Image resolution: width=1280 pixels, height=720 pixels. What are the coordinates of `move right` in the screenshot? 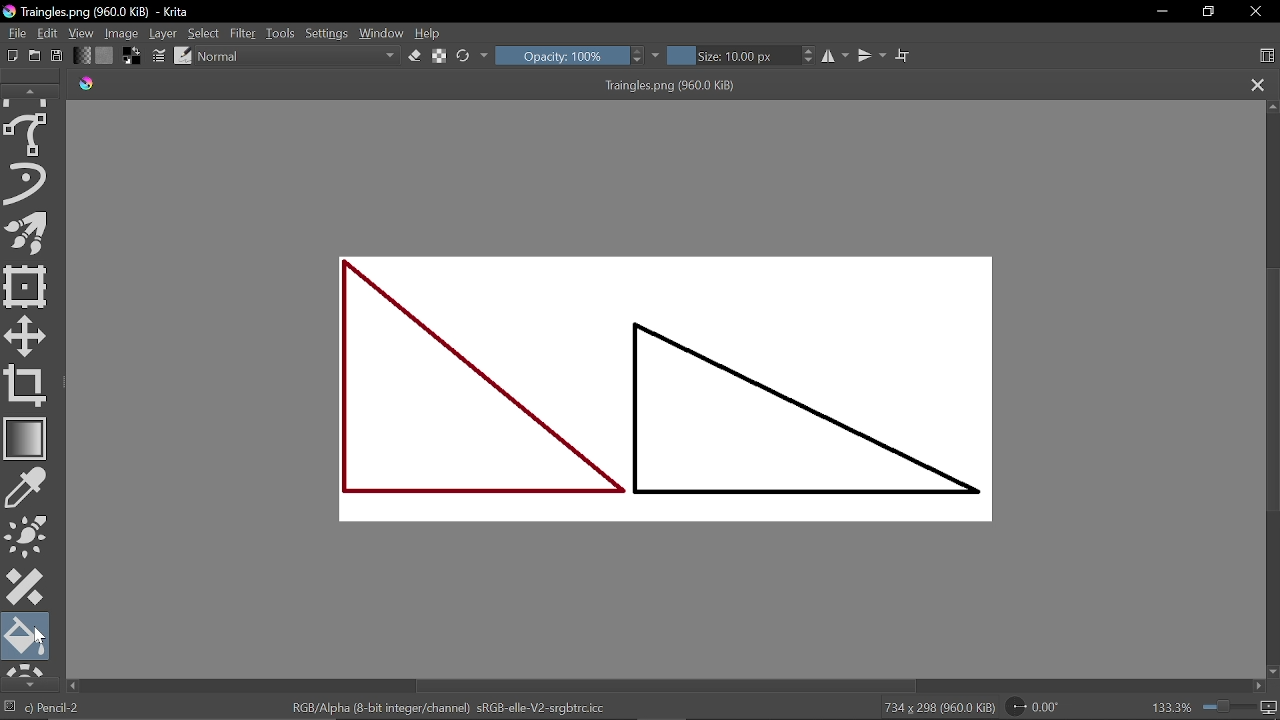 It's located at (1260, 687).